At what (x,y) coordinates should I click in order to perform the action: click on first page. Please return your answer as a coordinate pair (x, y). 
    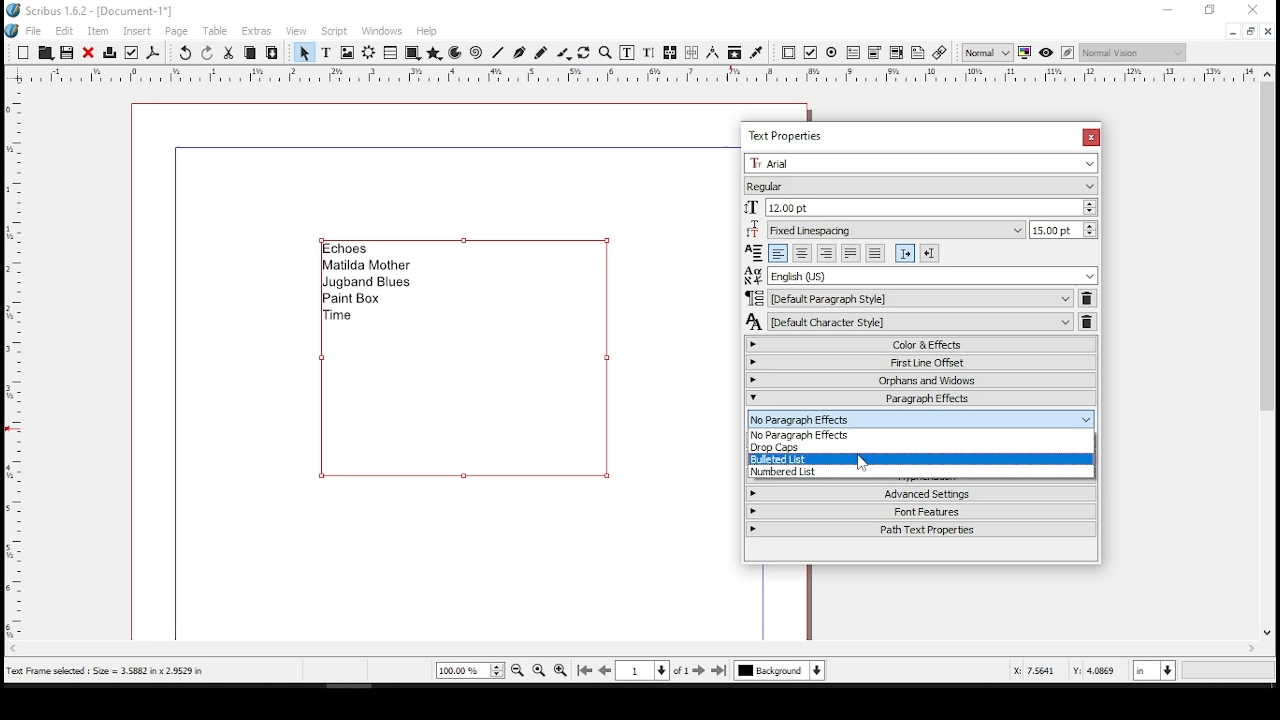
    Looking at the image, I should click on (587, 671).